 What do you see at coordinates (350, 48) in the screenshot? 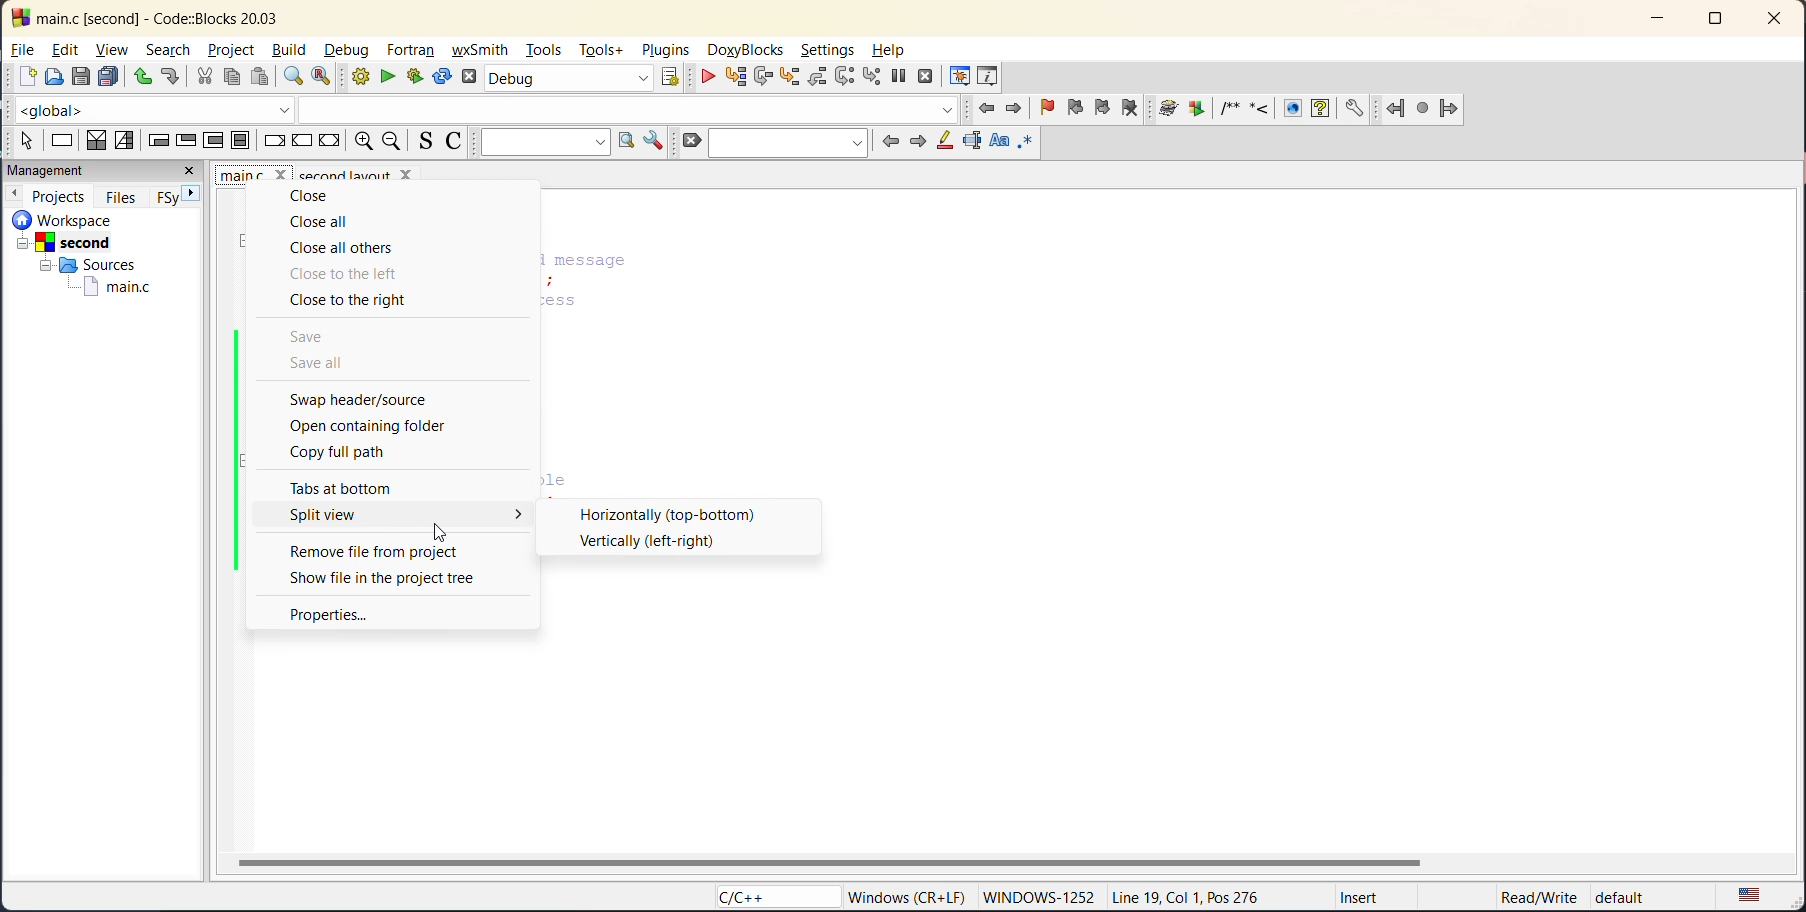
I see `debug` at bounding box center [350, 48].